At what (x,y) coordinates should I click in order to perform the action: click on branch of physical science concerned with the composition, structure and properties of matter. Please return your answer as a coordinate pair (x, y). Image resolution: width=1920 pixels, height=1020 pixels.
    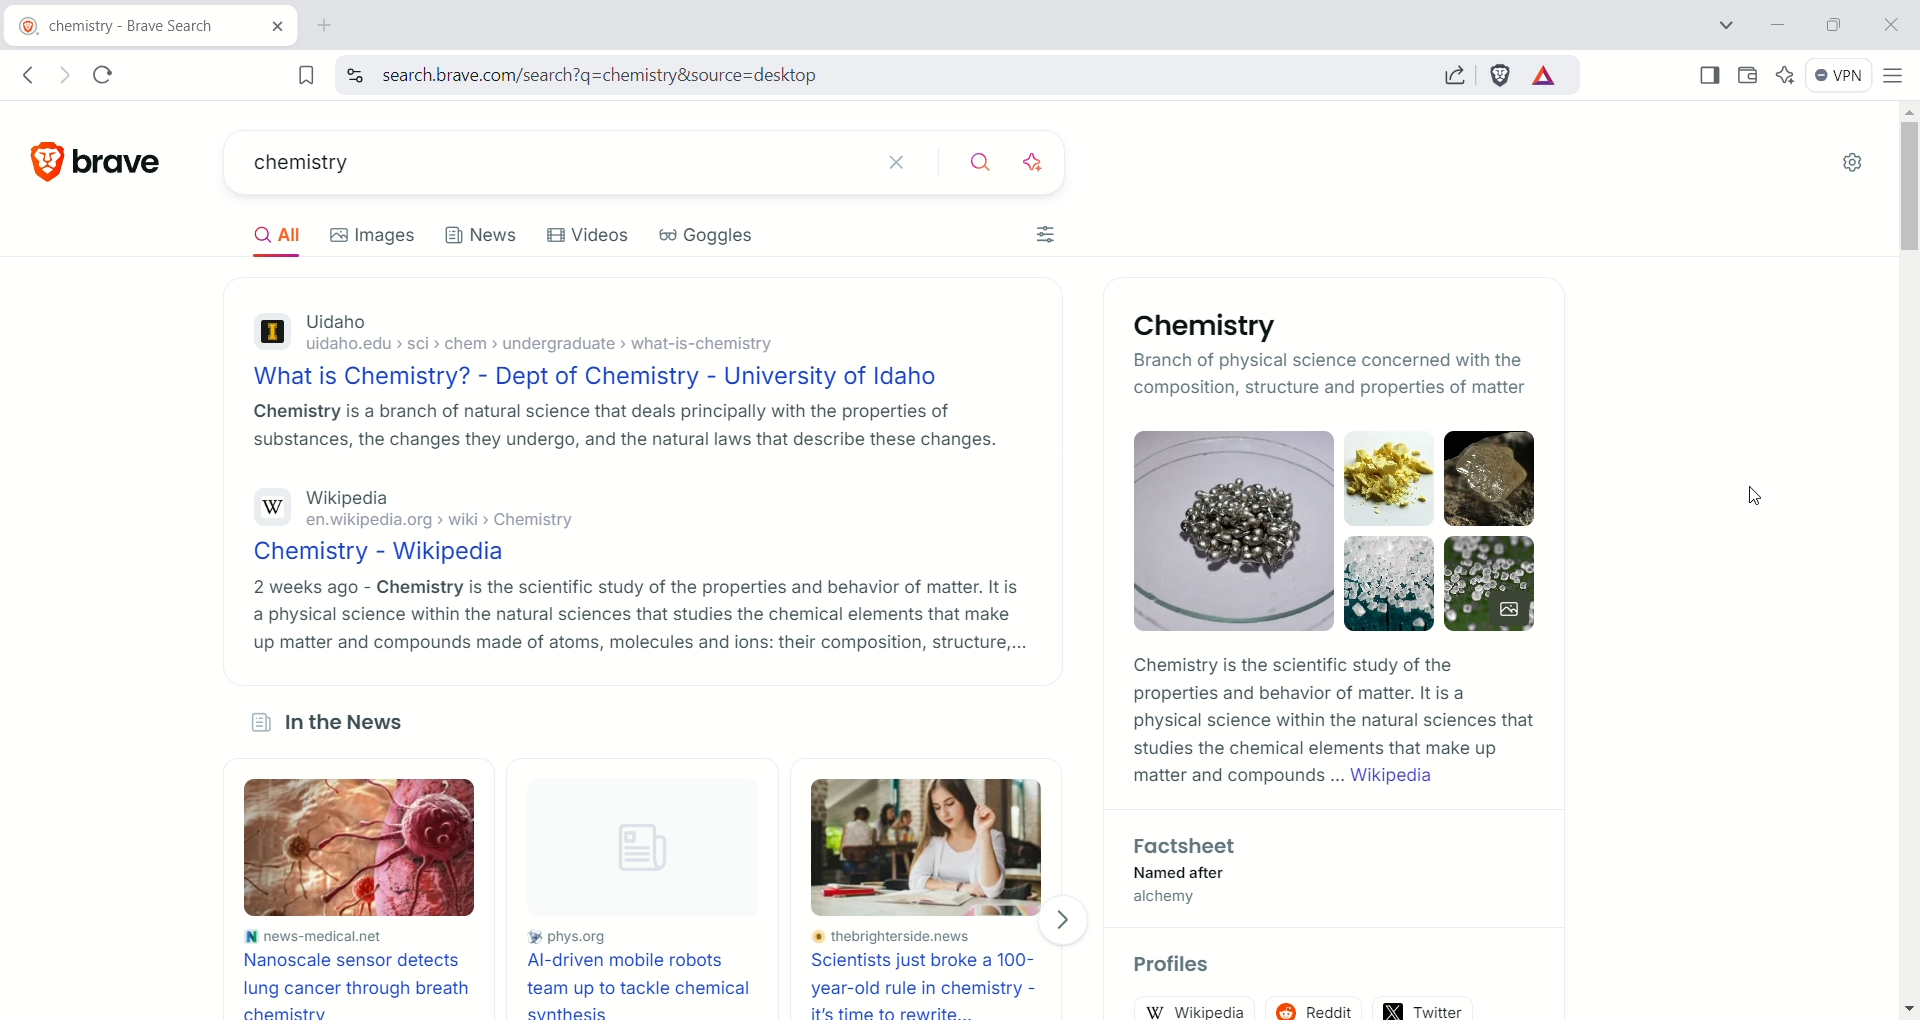
    Looking at the image, I should click on (1333, 376).